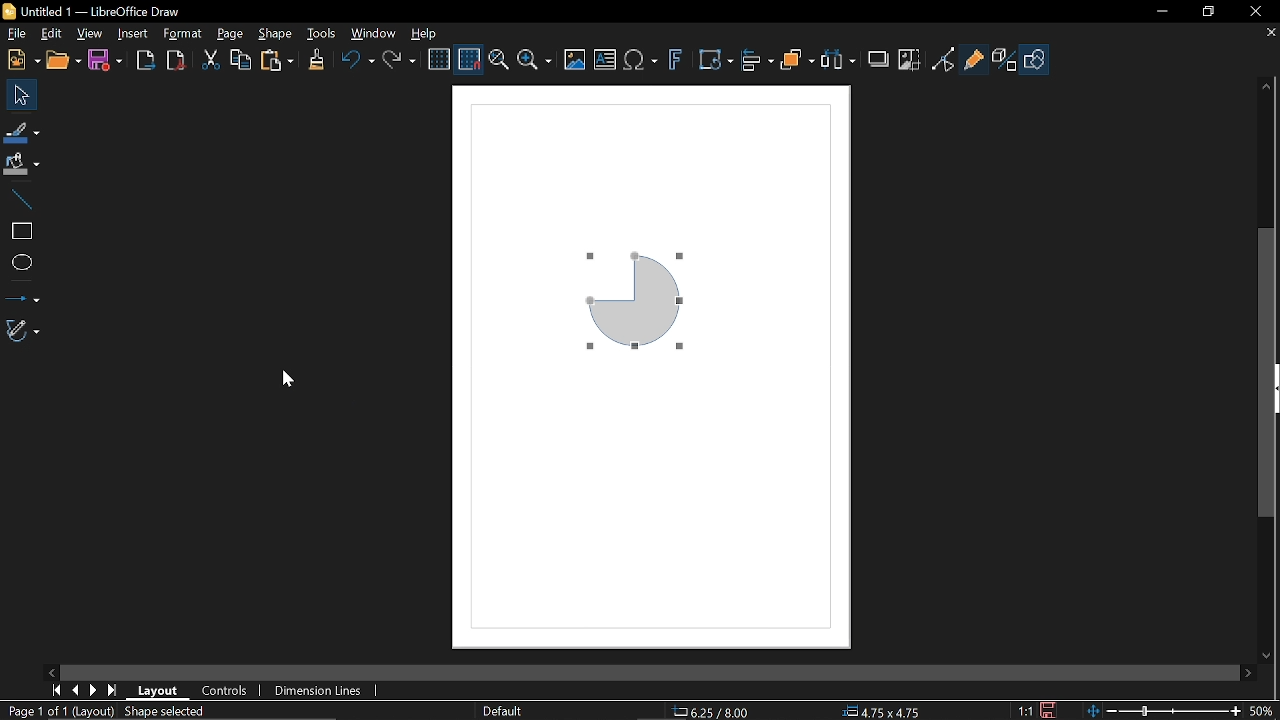 The image size is (1280, 720). What do you see at coordinates (426, 34) in the screenshot?
I see `Help` at bounding box center [426, 34].